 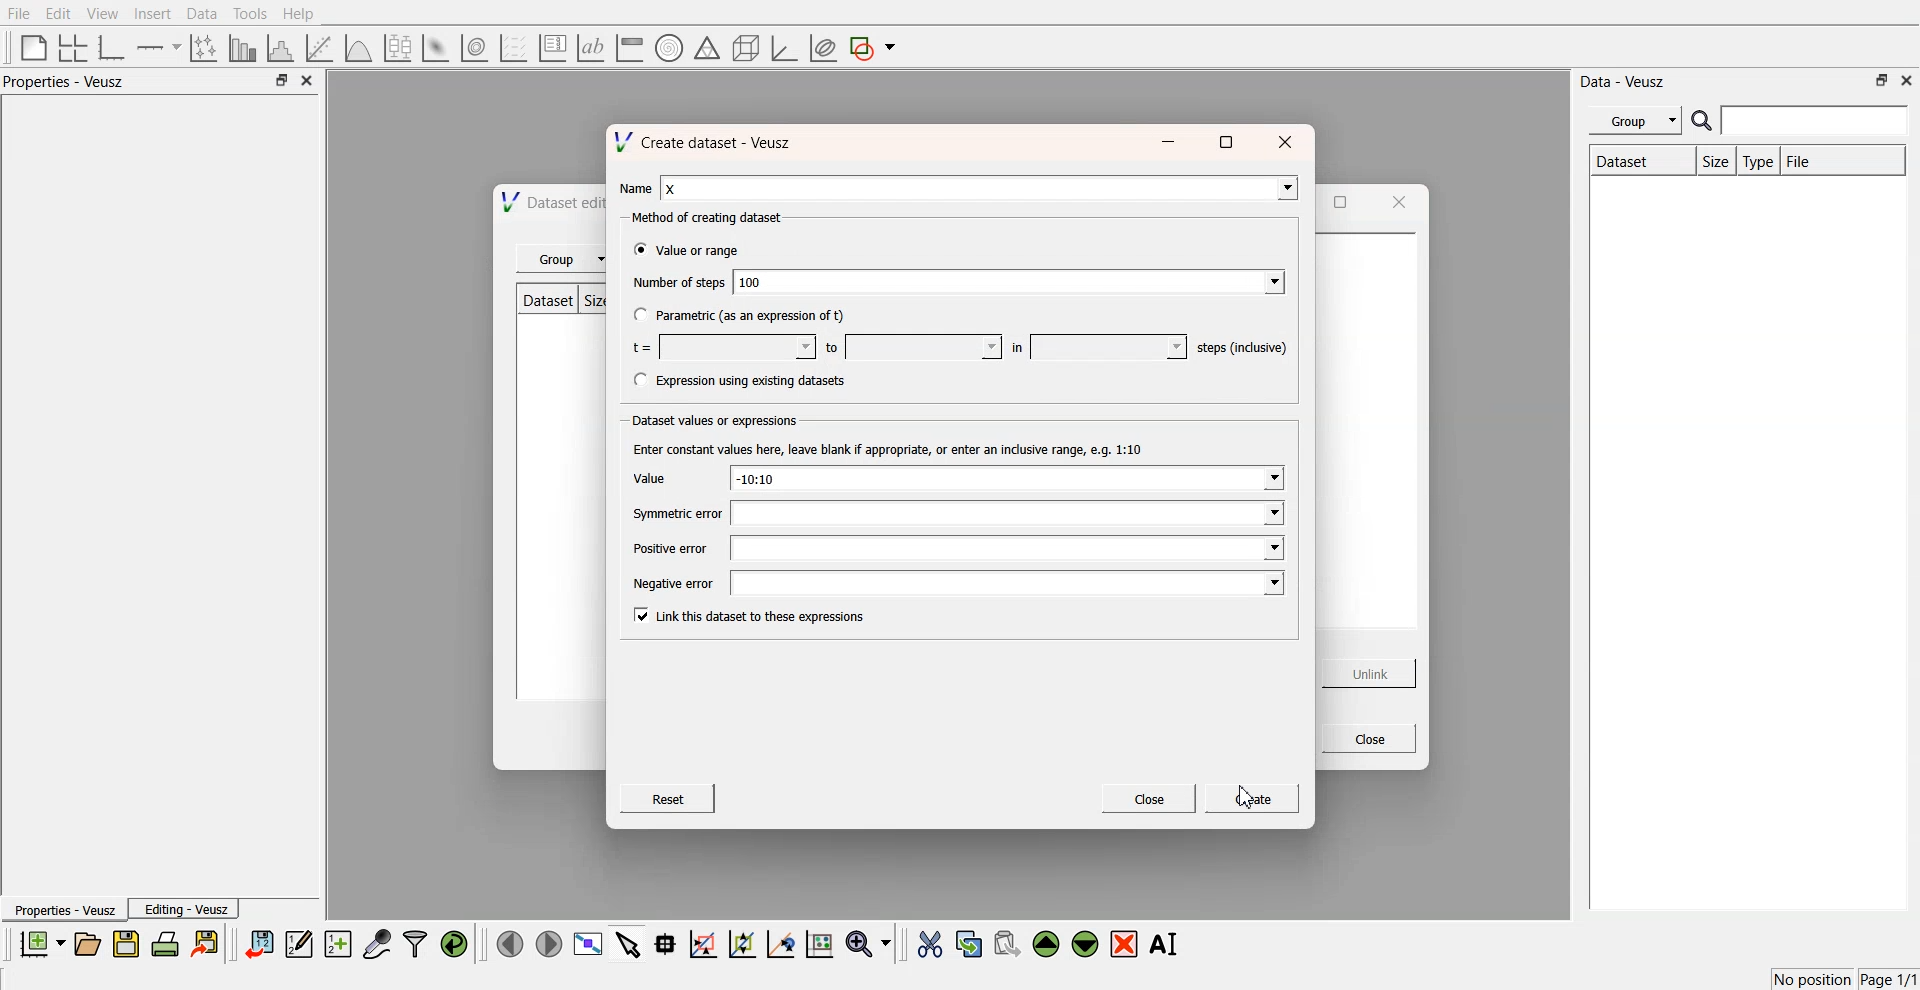 What do you see at coordinates (711, 141) in the screenshot?
I see `Create dataset - Veusz` at bounding box center [711, 141].